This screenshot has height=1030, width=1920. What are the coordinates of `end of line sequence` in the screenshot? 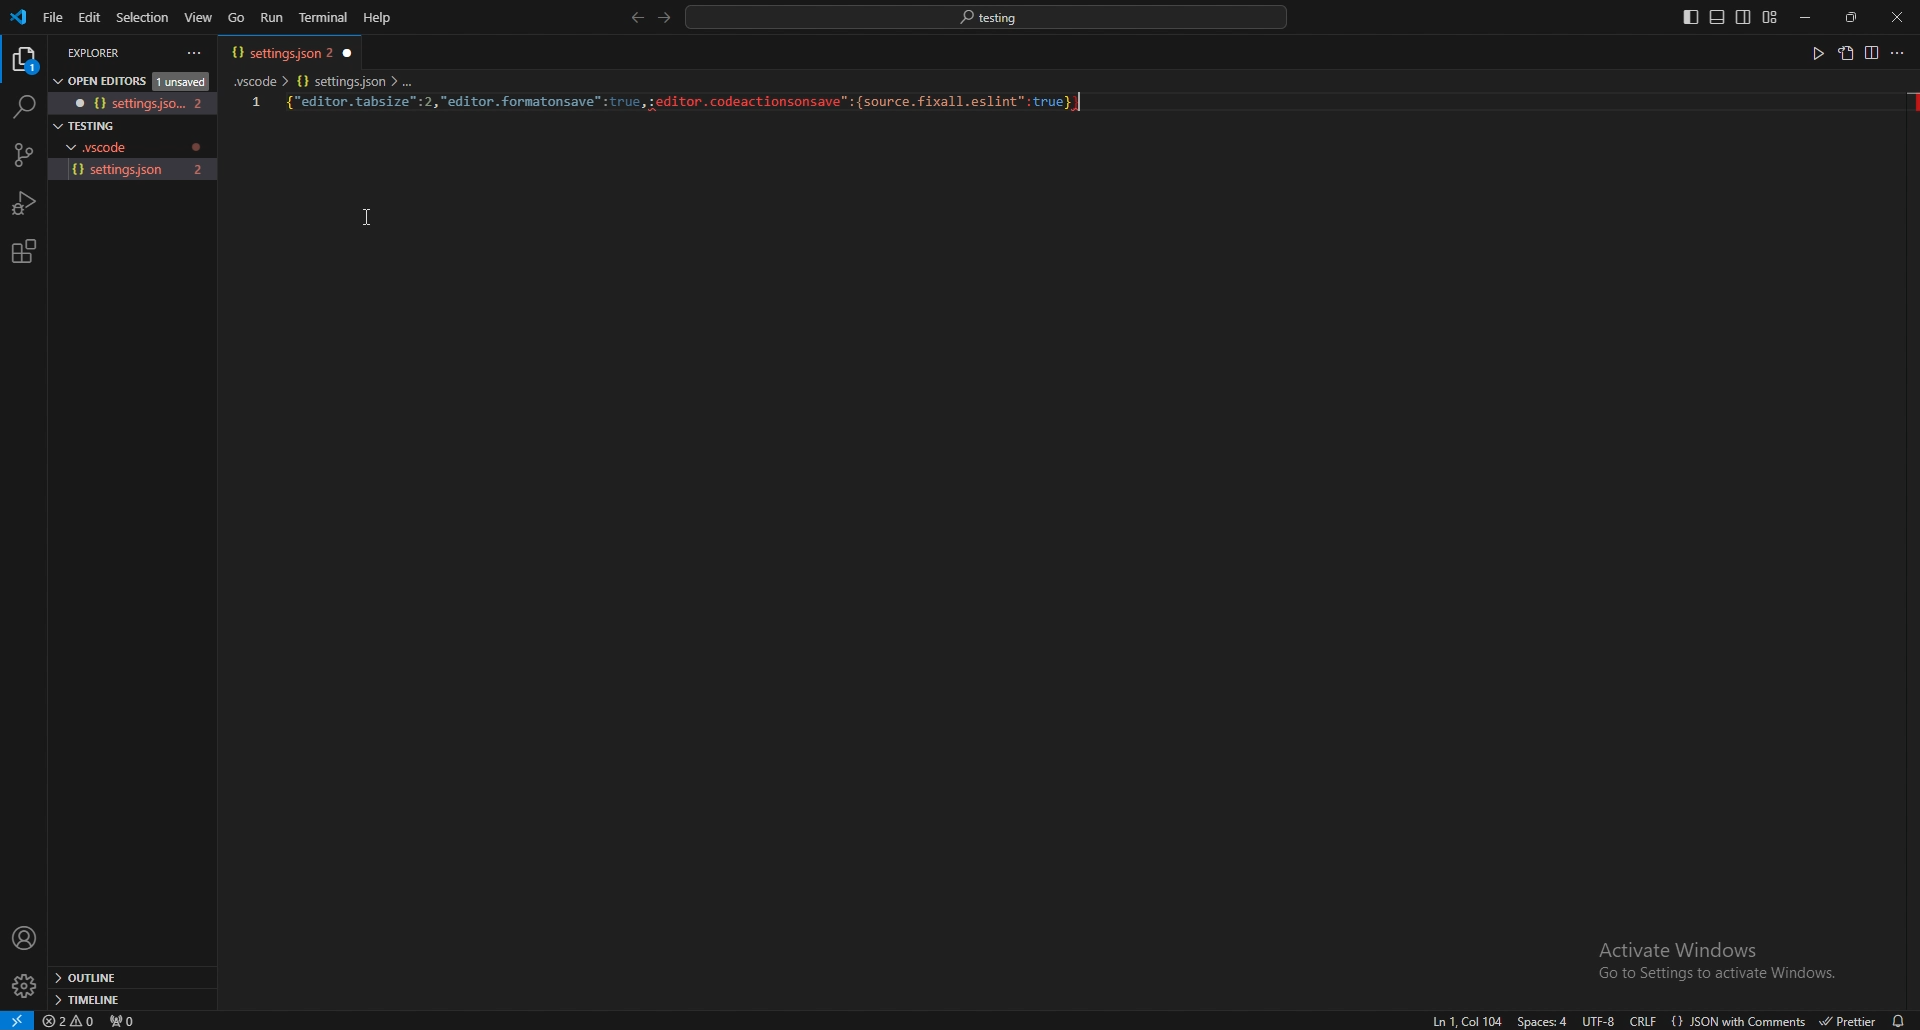 It's located at (1645, 1019).